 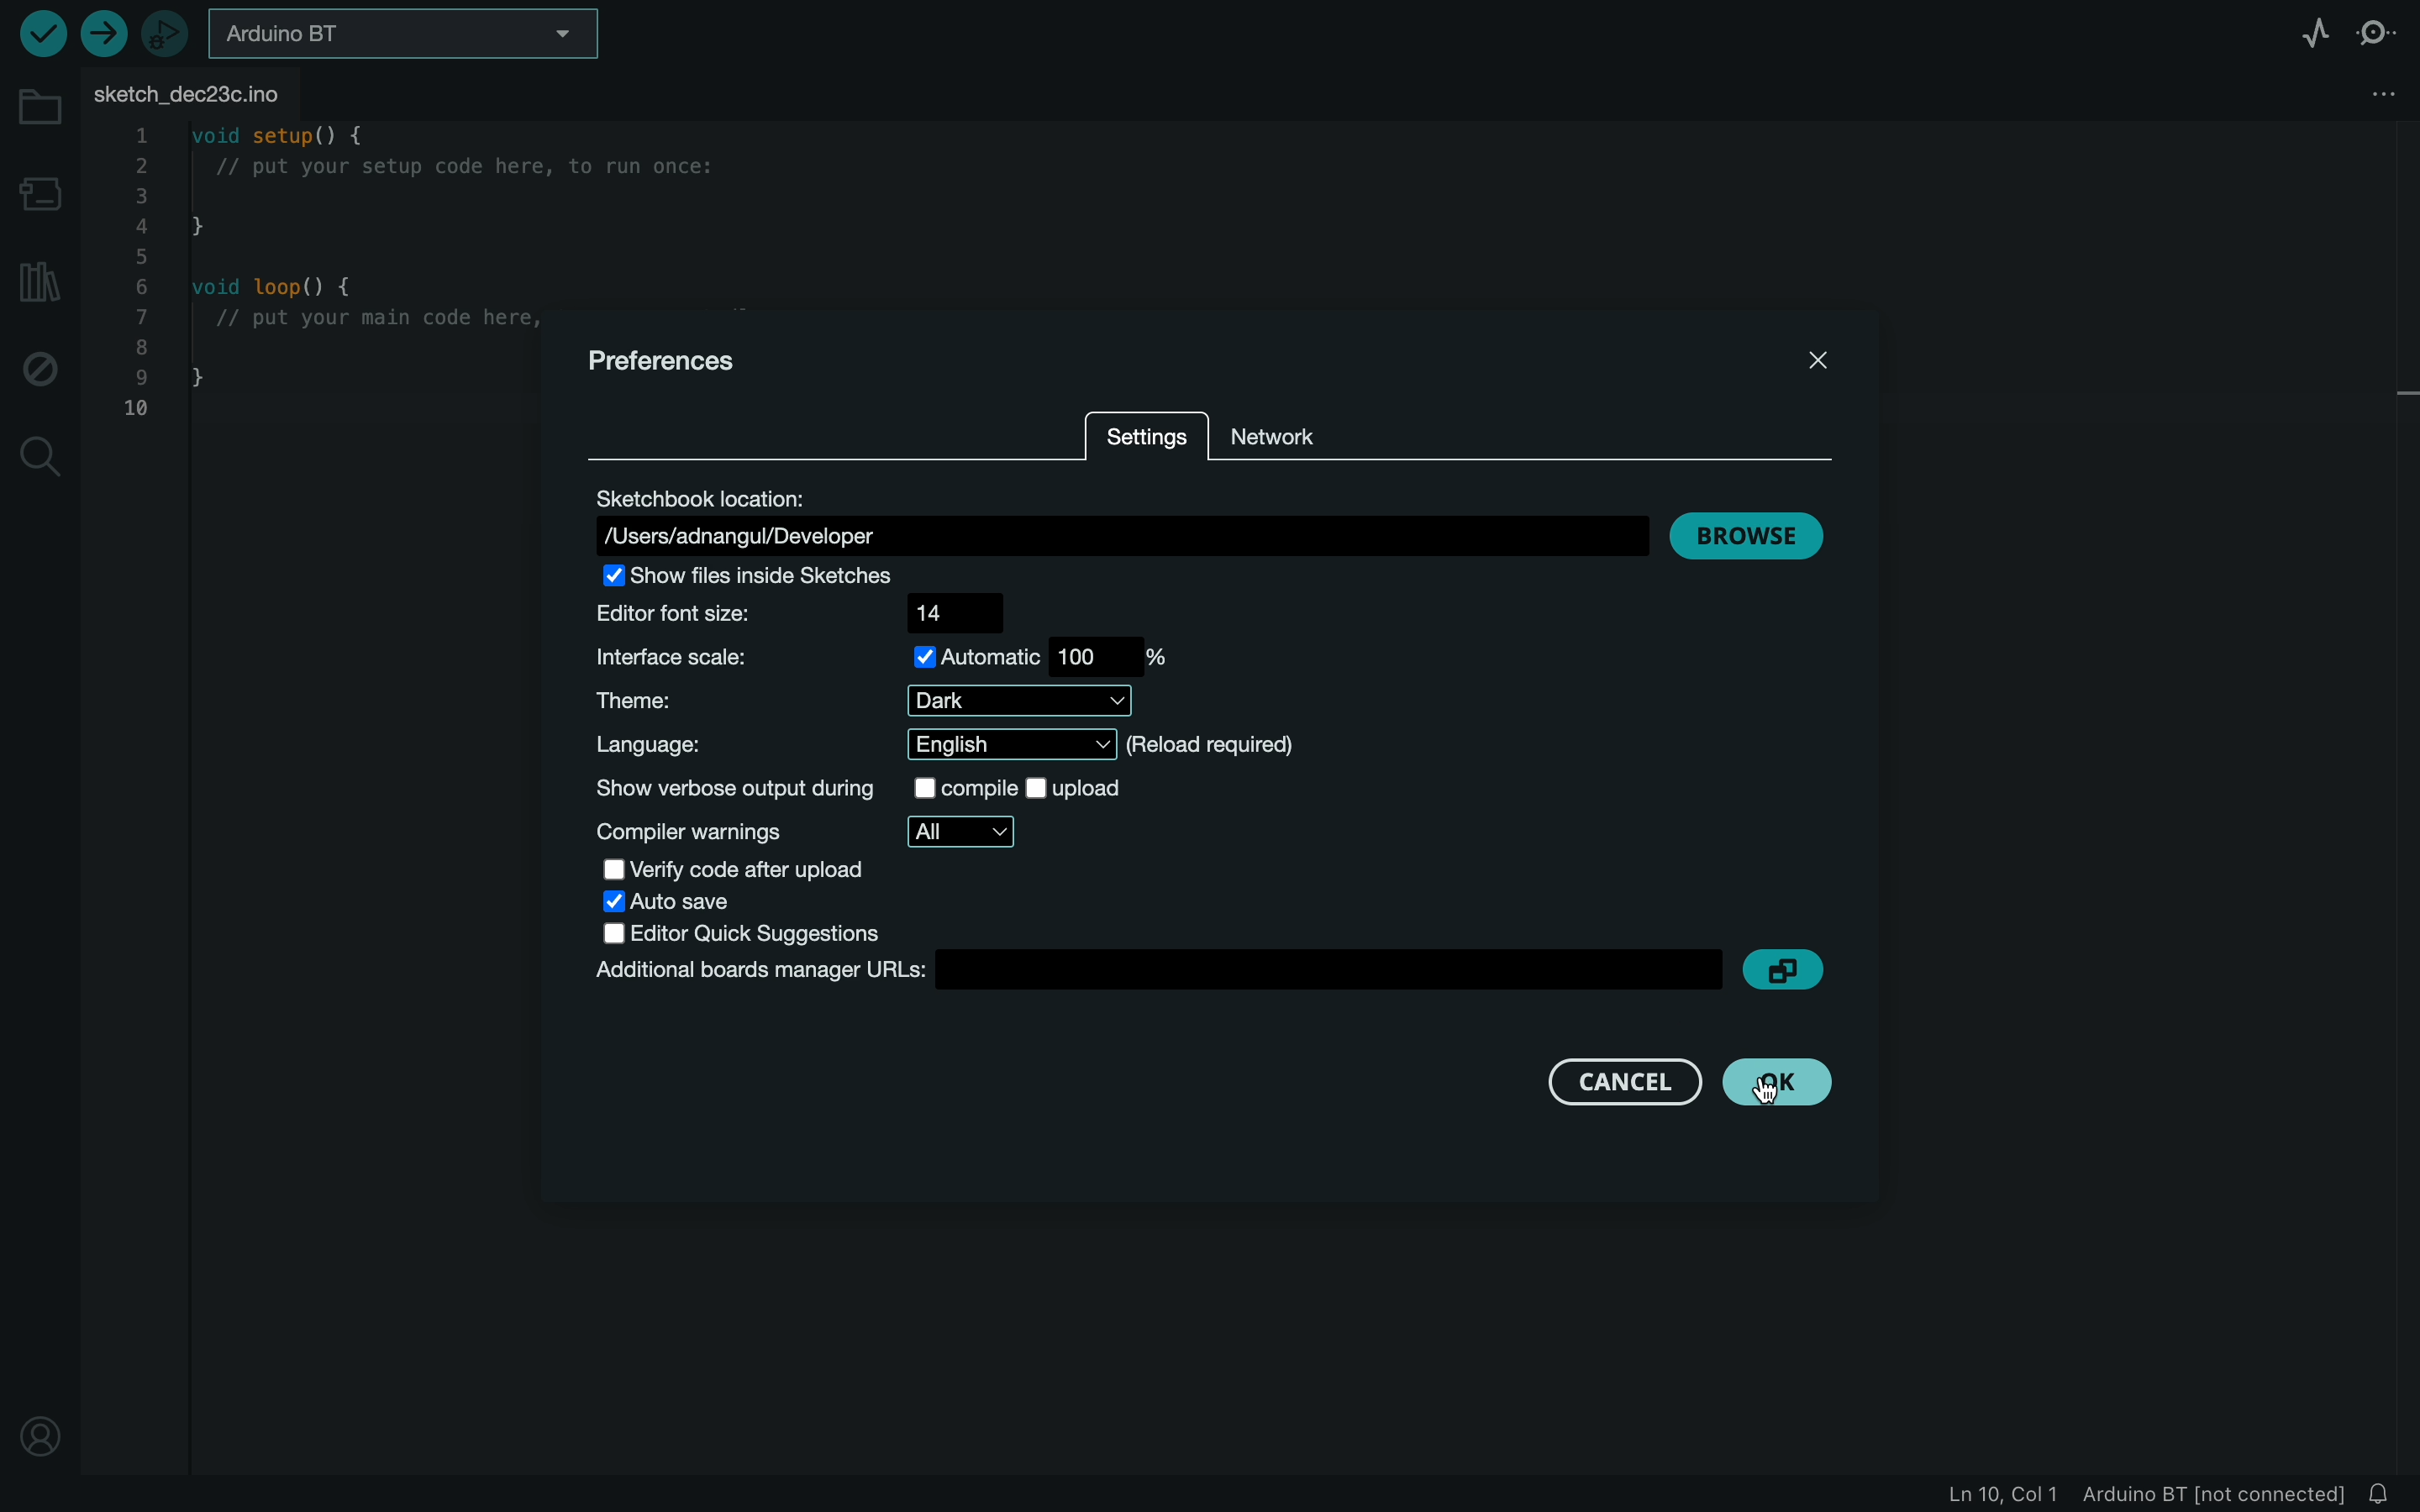 I want to click on cursor, so click(x=1787, y=1081).